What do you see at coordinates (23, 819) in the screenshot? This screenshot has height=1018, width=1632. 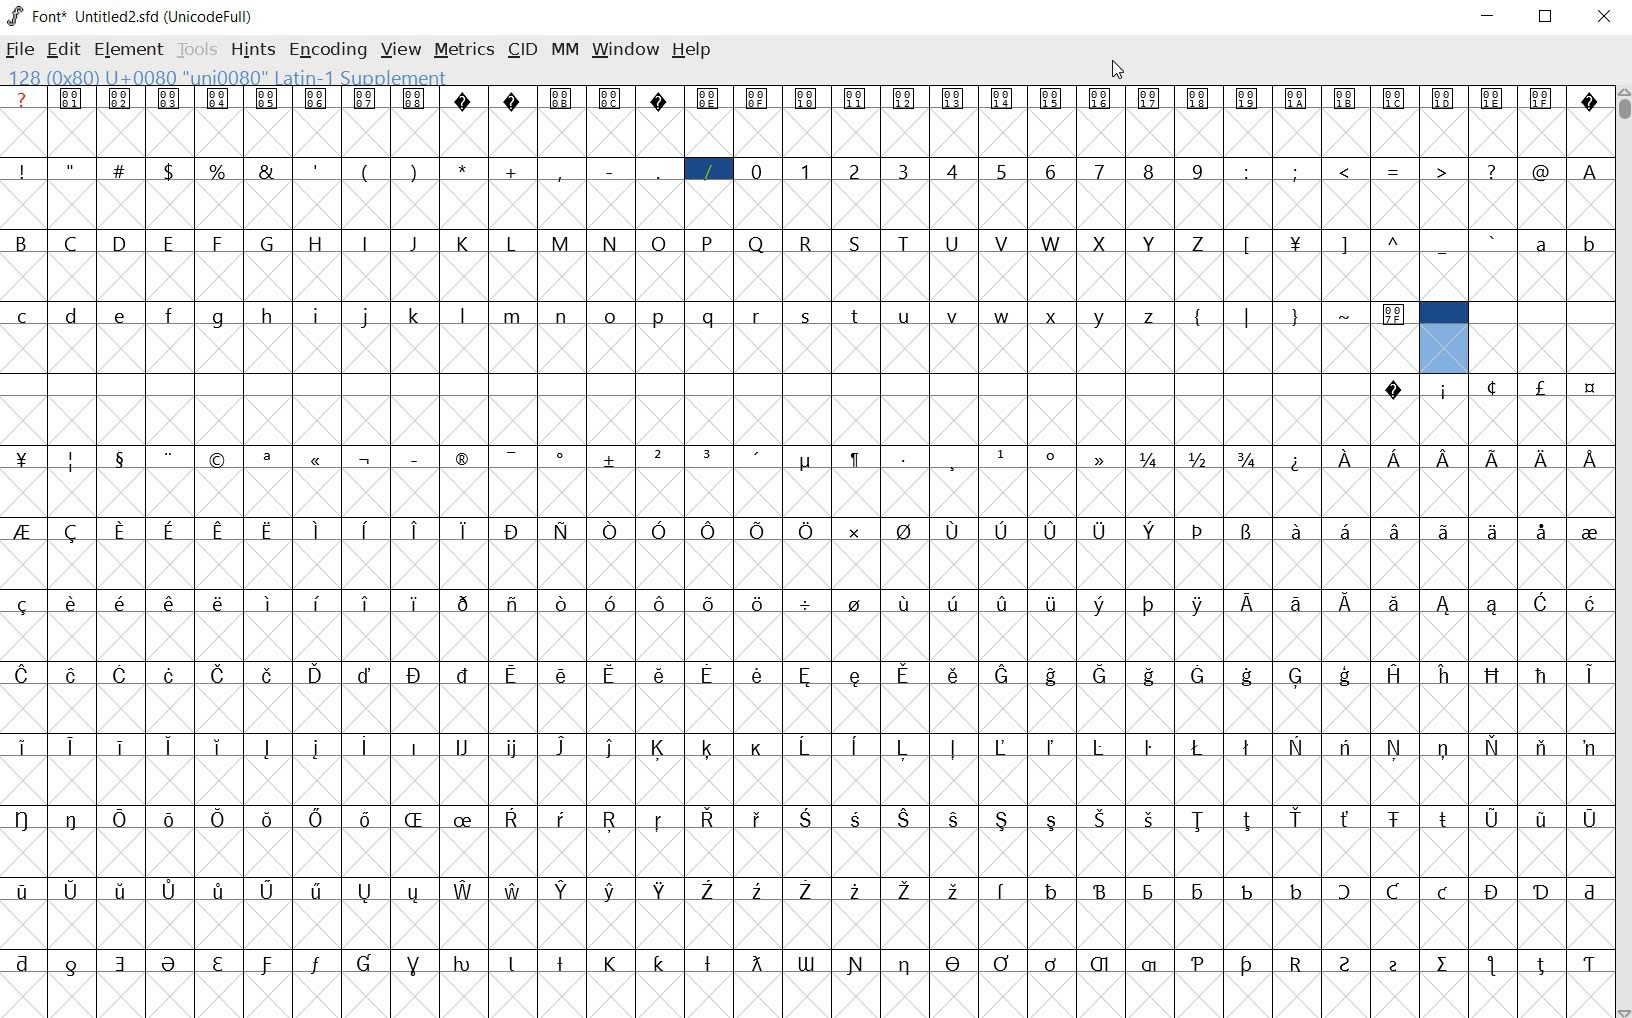 I see `Symbol` at bounding box center [23, 819].